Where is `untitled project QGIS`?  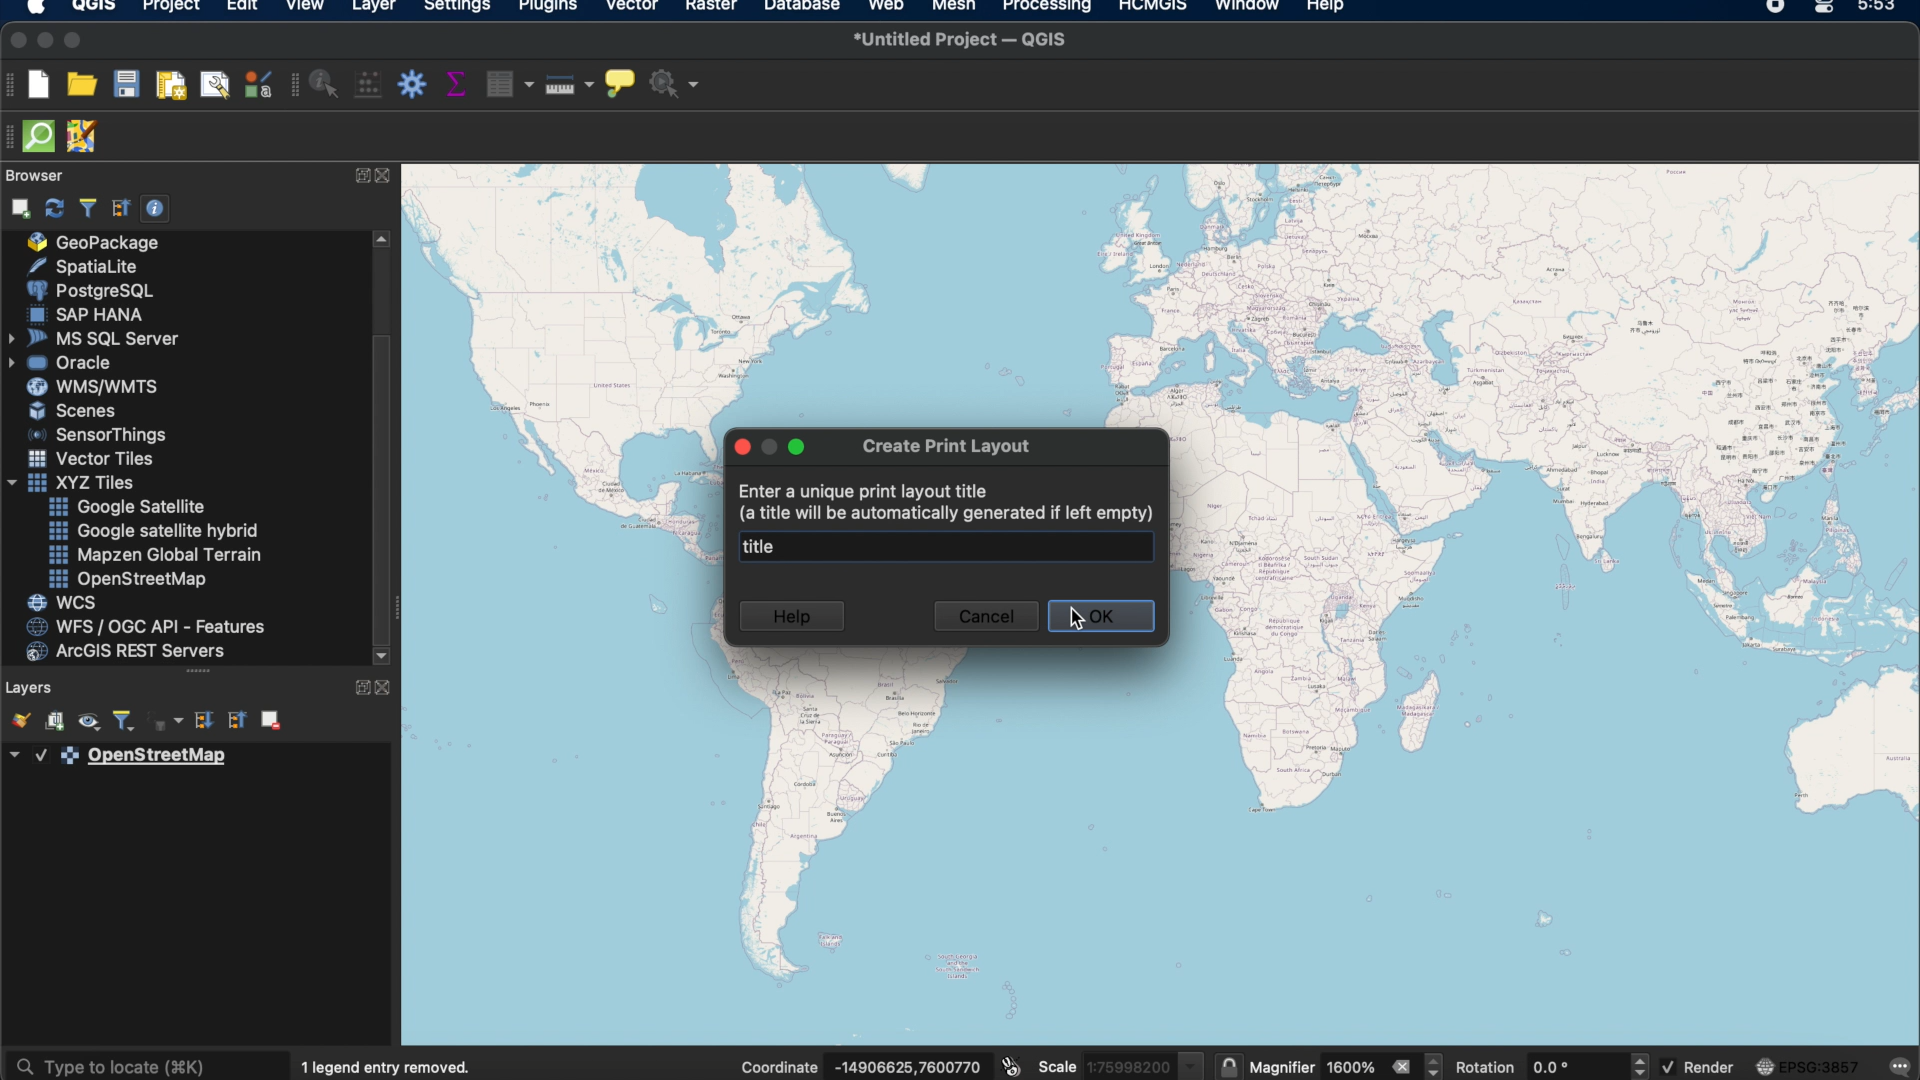
untitled project QGIS is located at coordinates (967, 39).